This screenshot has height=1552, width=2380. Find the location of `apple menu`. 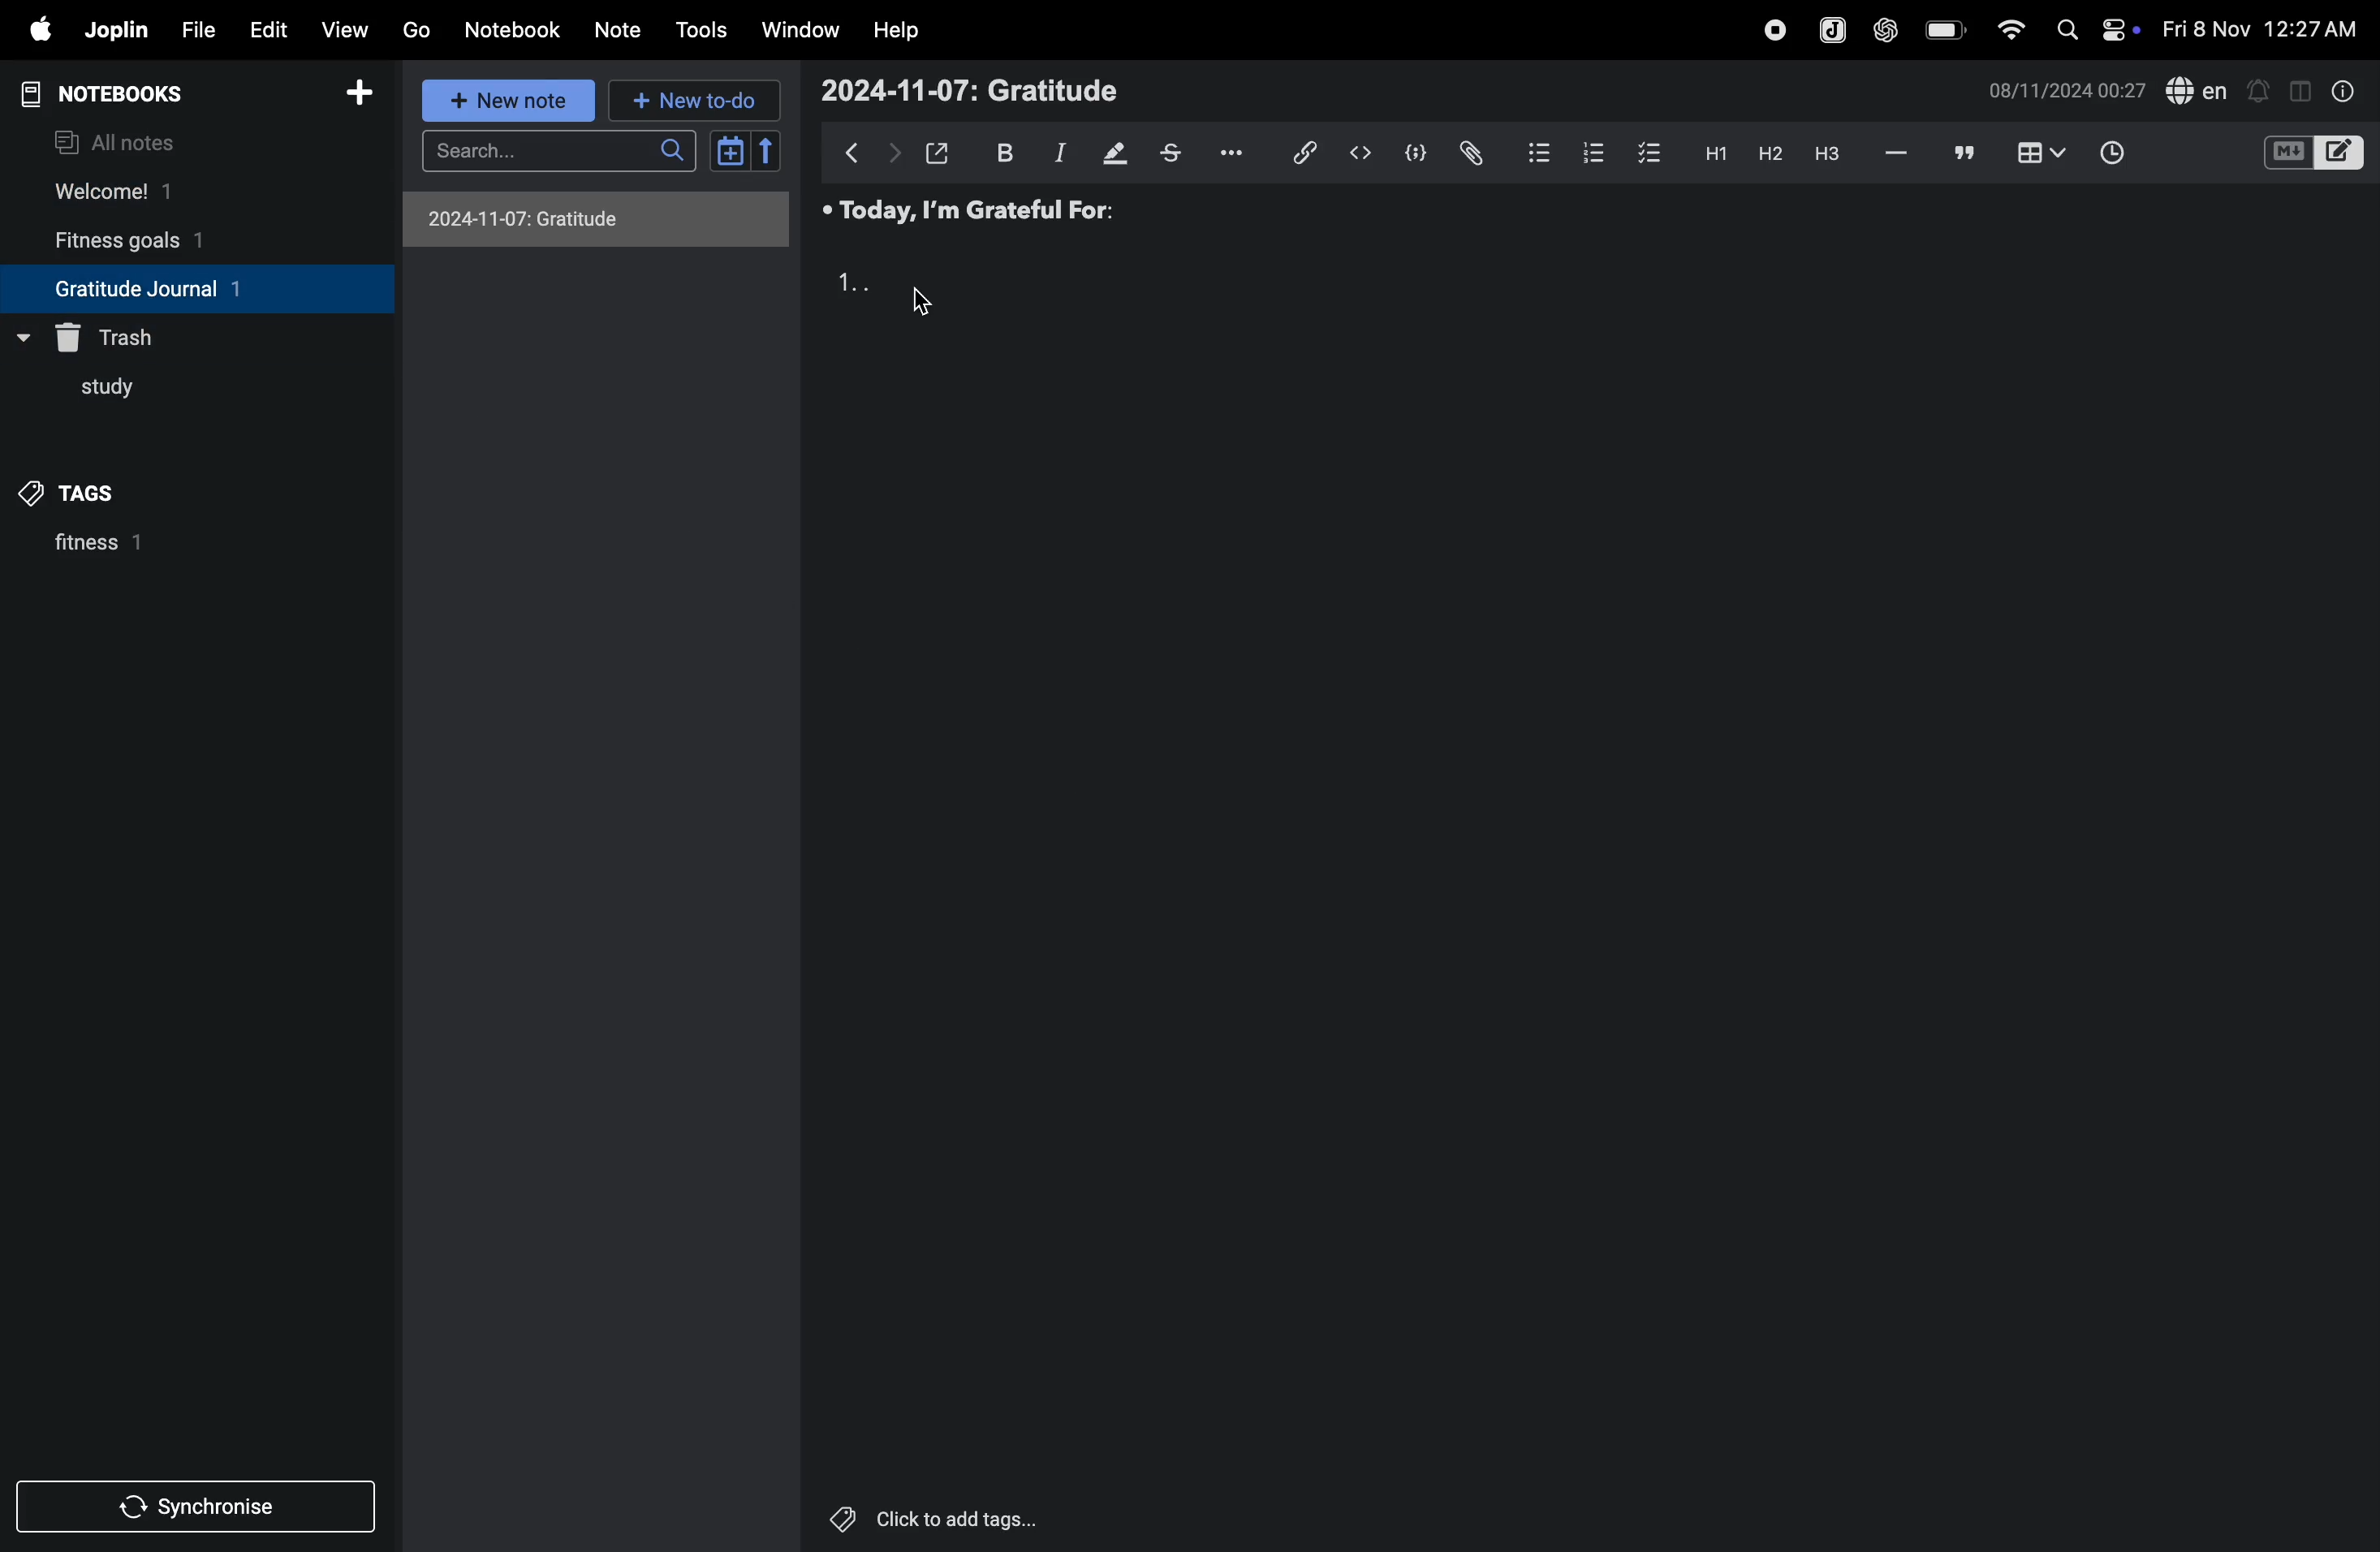

apple menu is located at coordinates (32, 30).